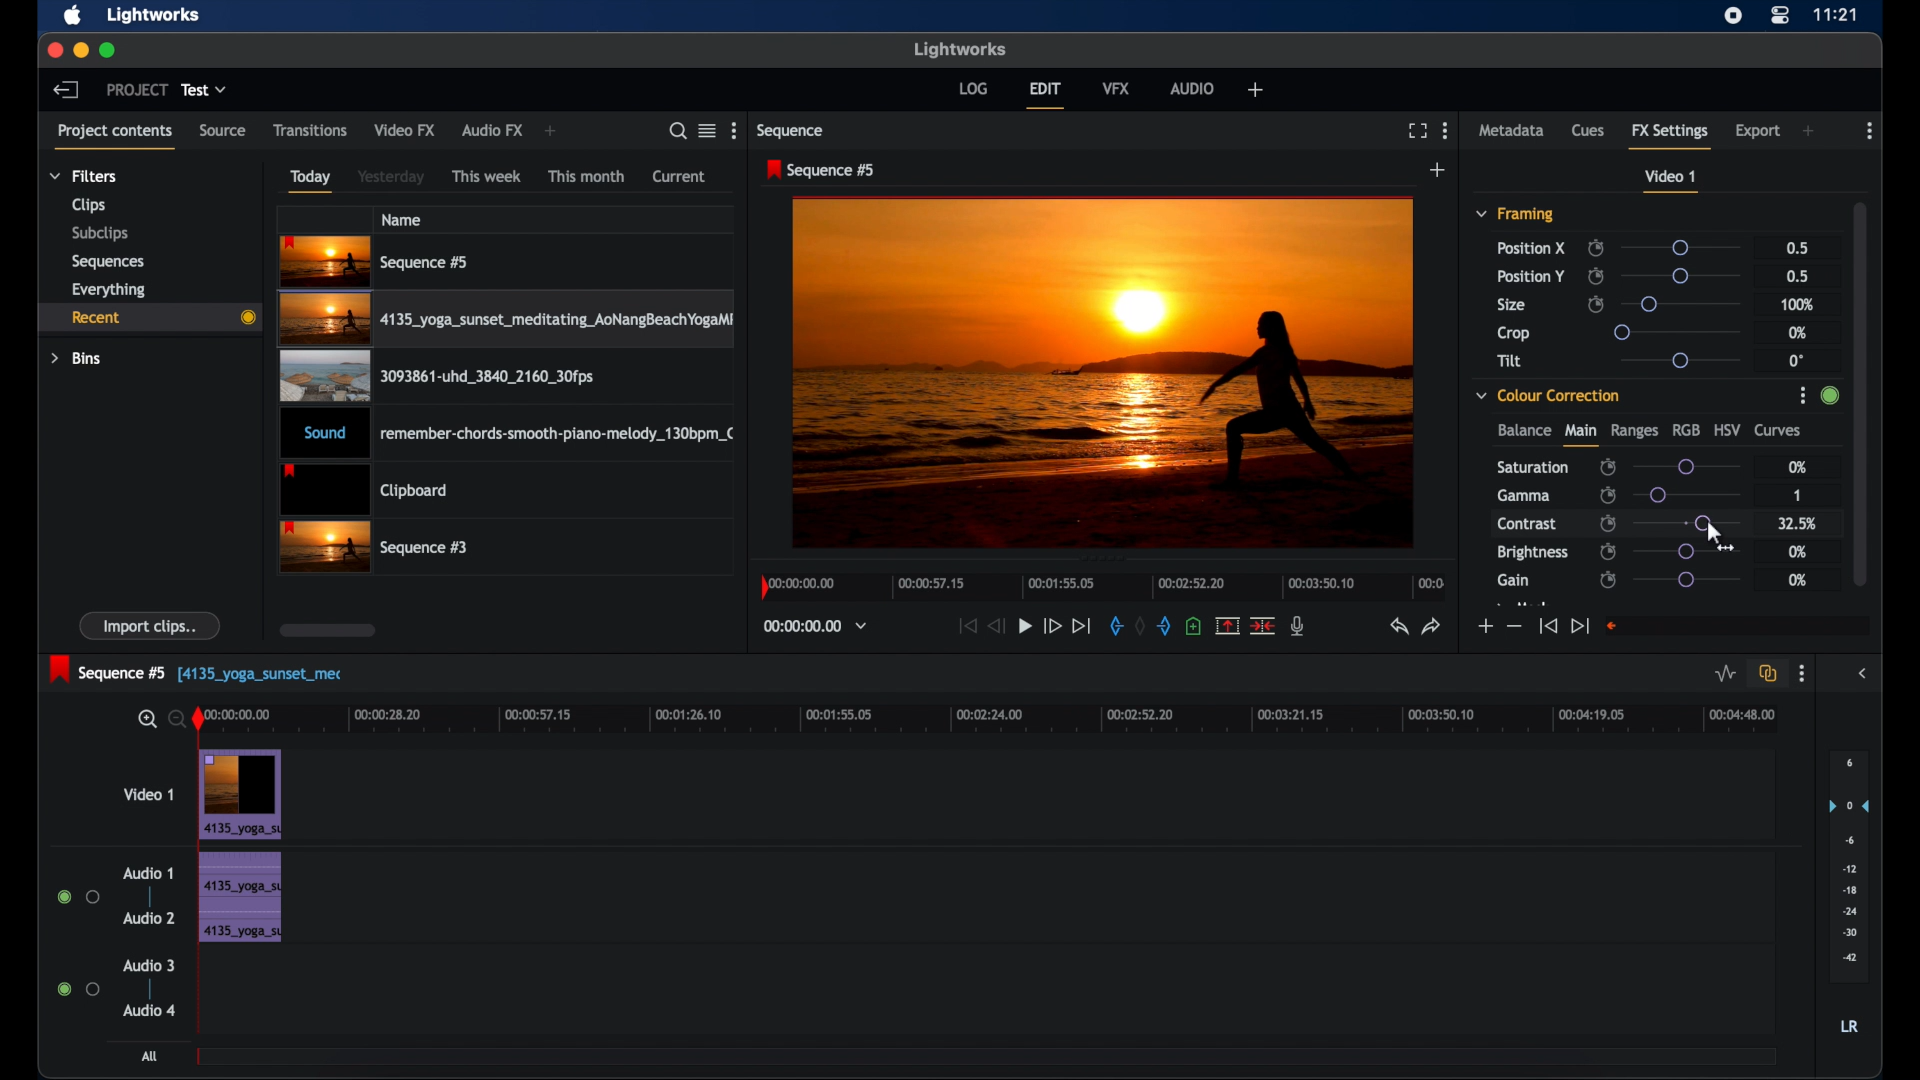  Describe the element at coordinates (1193, 88) in the screenshot. I see `audio` at that location.